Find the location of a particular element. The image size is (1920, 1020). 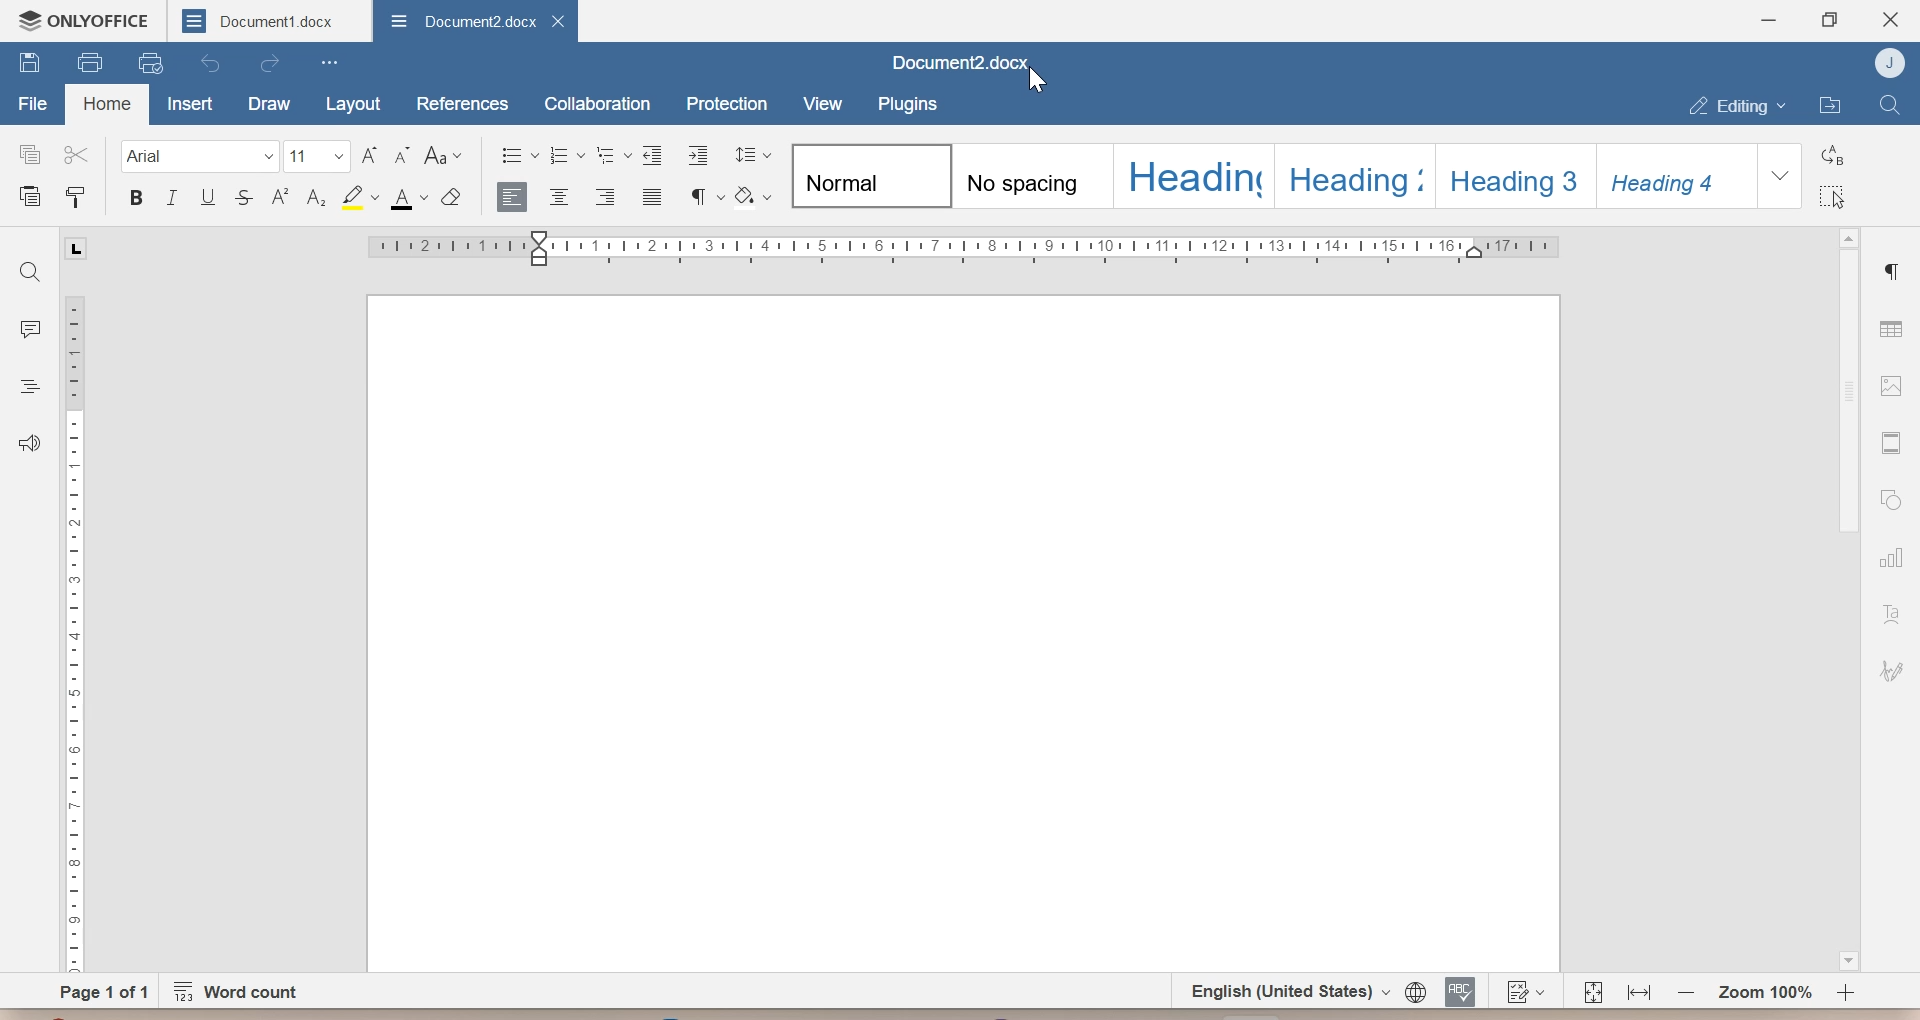

Page 1 of 1 is located at coordinates (105, 990).